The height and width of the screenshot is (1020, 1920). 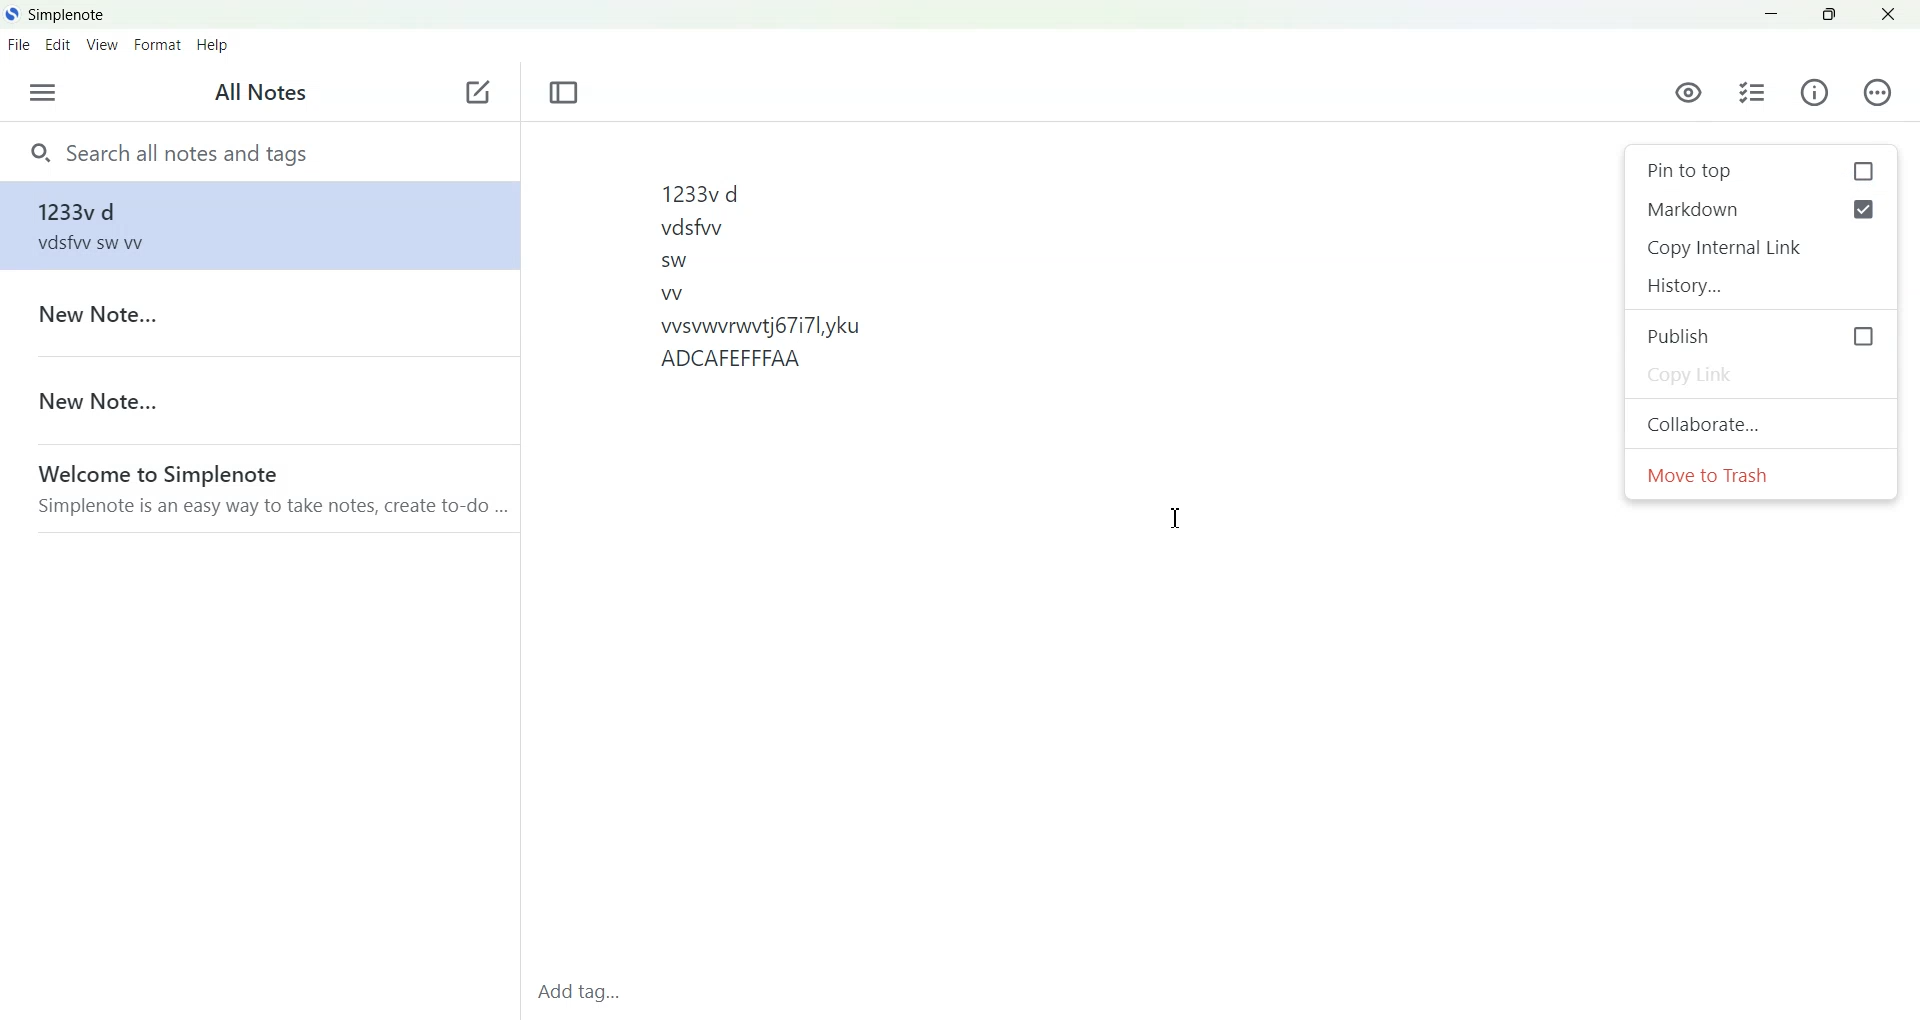 What do you see at coordinates (42, 92) in the screenshot?
I see `Menu` at bounding box center [42, 92].